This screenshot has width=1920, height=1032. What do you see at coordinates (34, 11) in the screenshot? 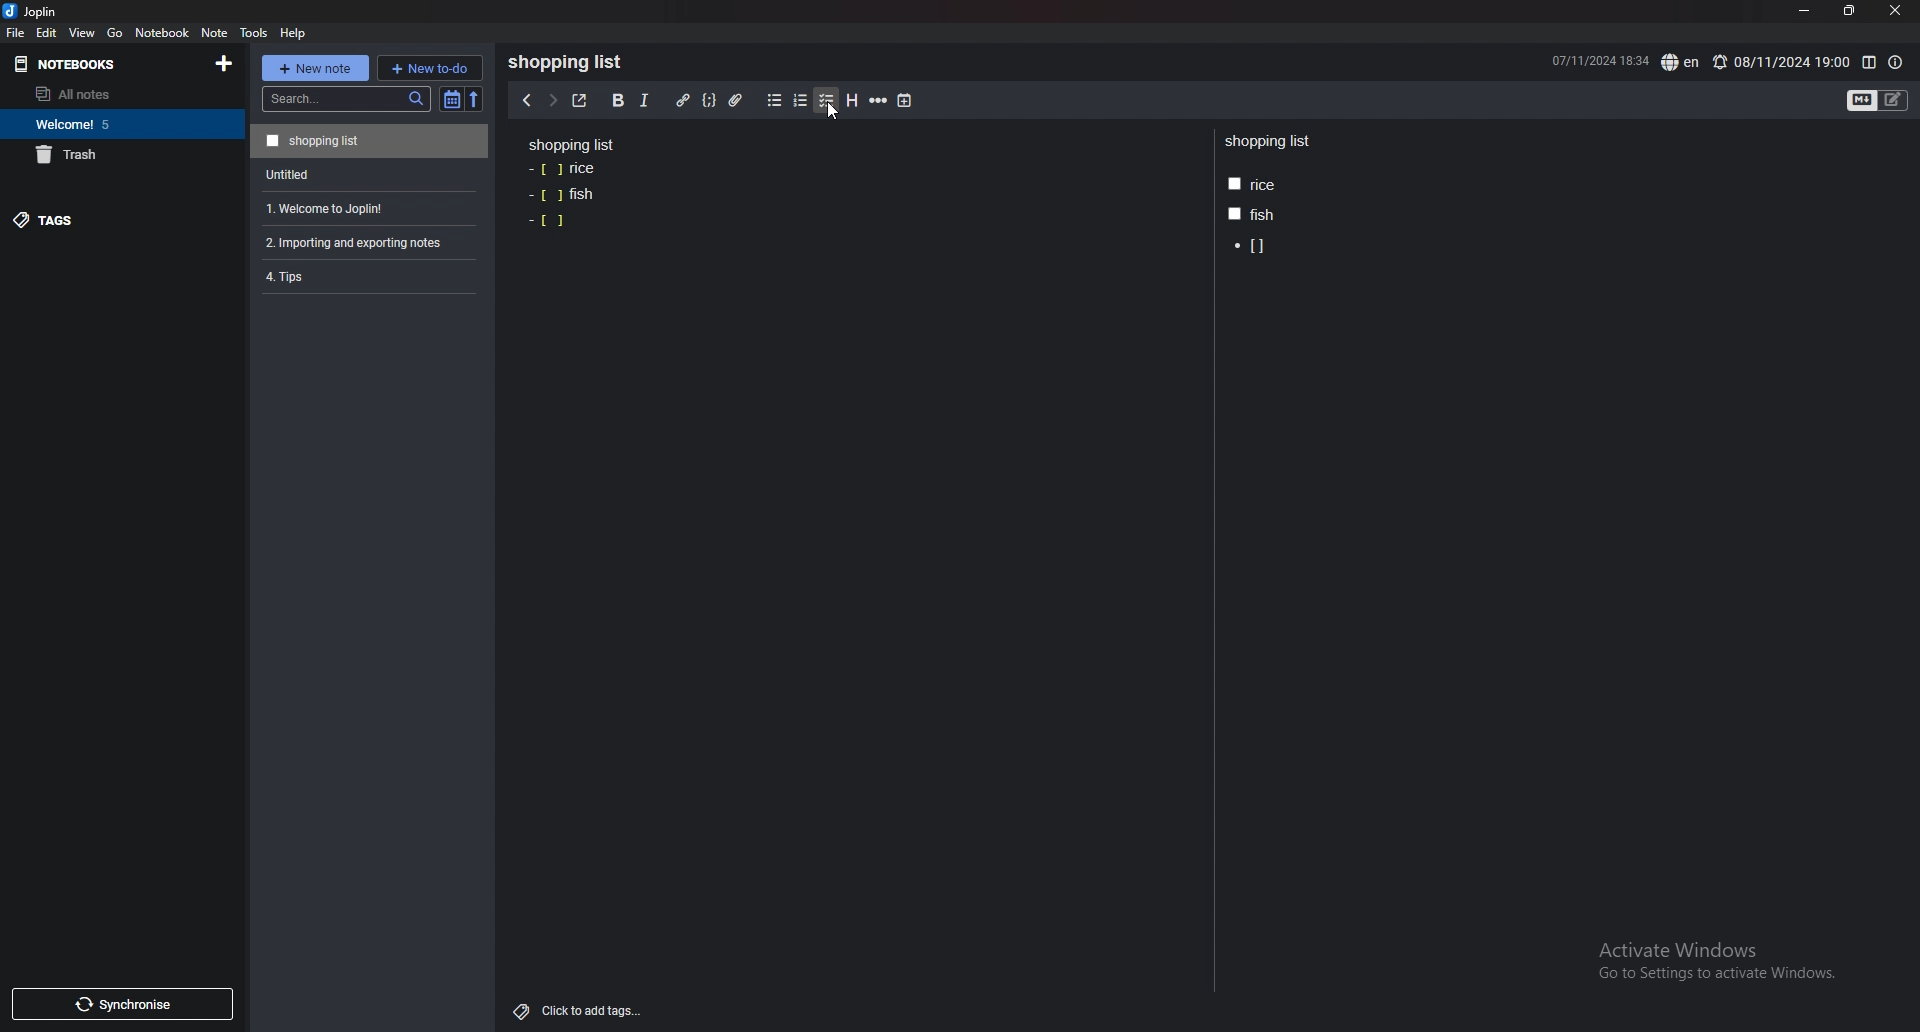
I see `joplin` at bounding box center [34, 11].